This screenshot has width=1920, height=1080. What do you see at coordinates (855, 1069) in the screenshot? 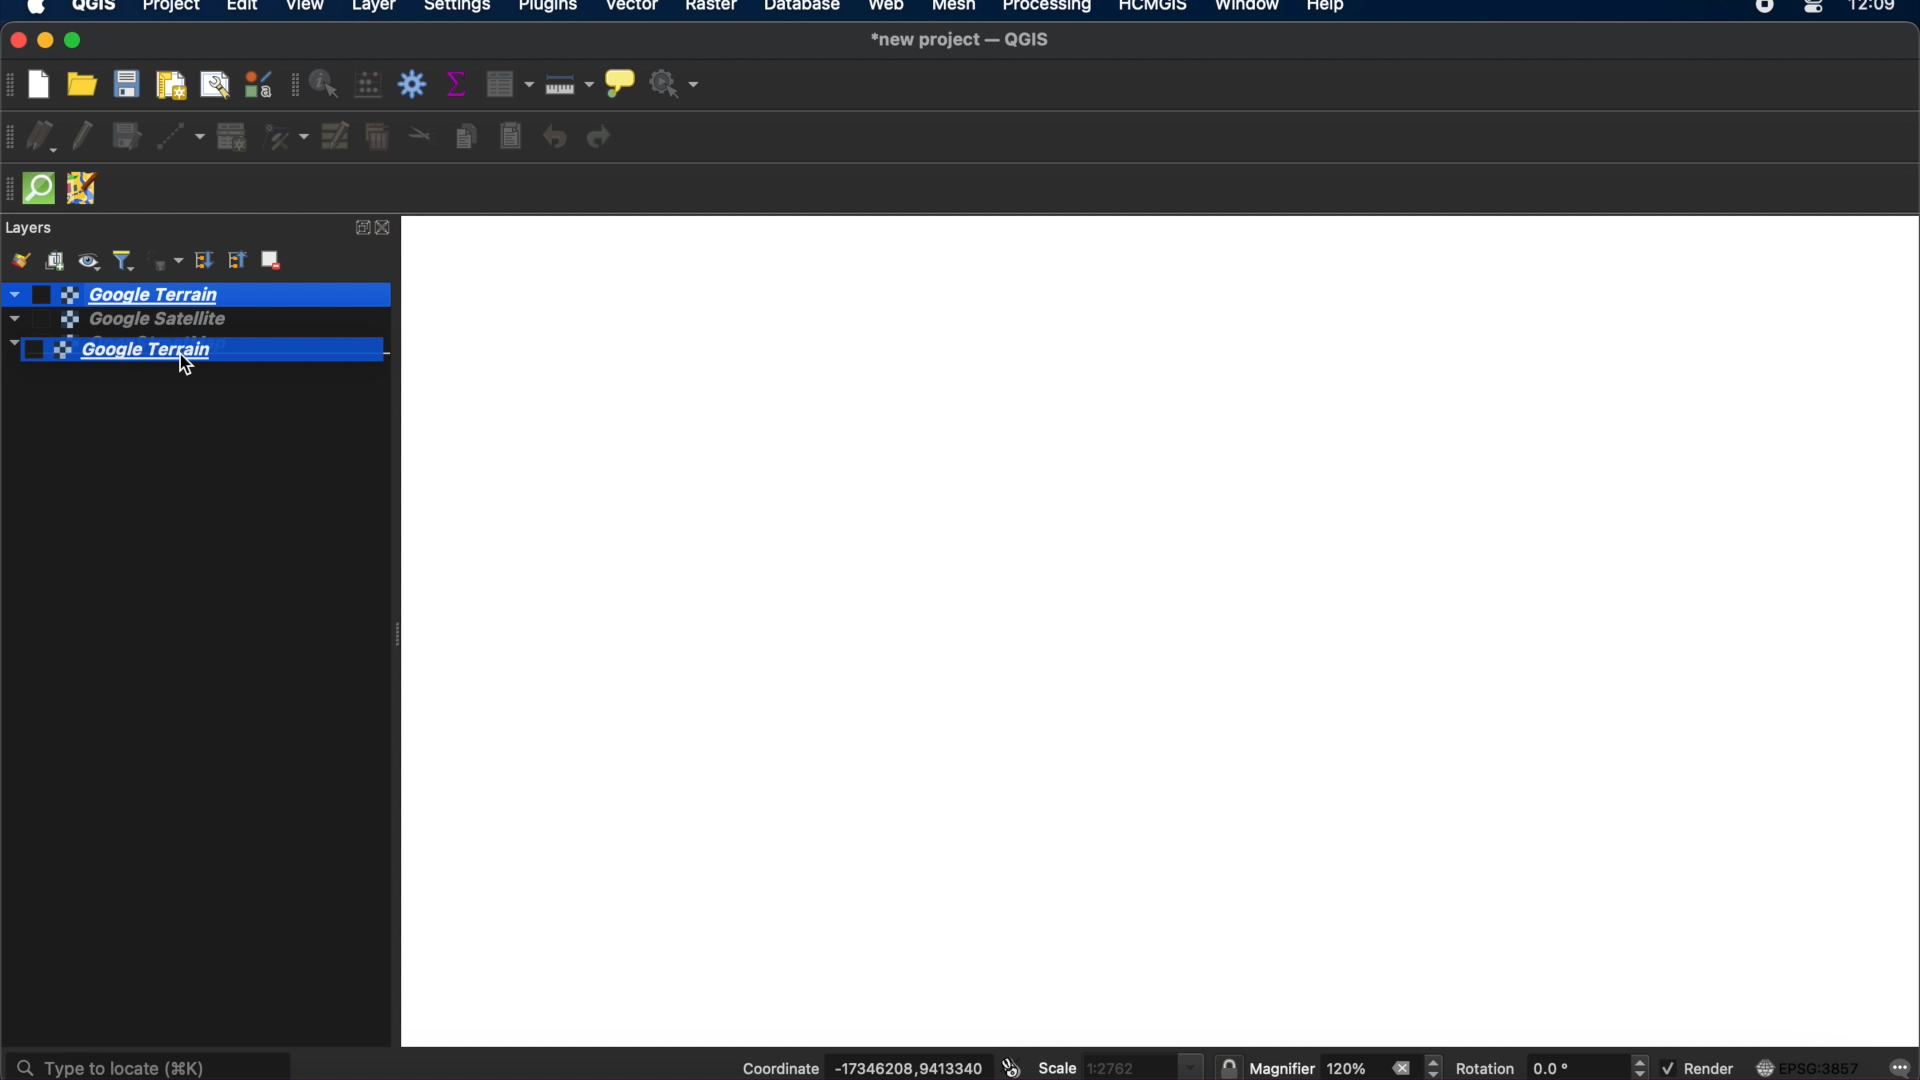
I see `coordinate -17346208,9413340` at bounding box center [855, 1069].